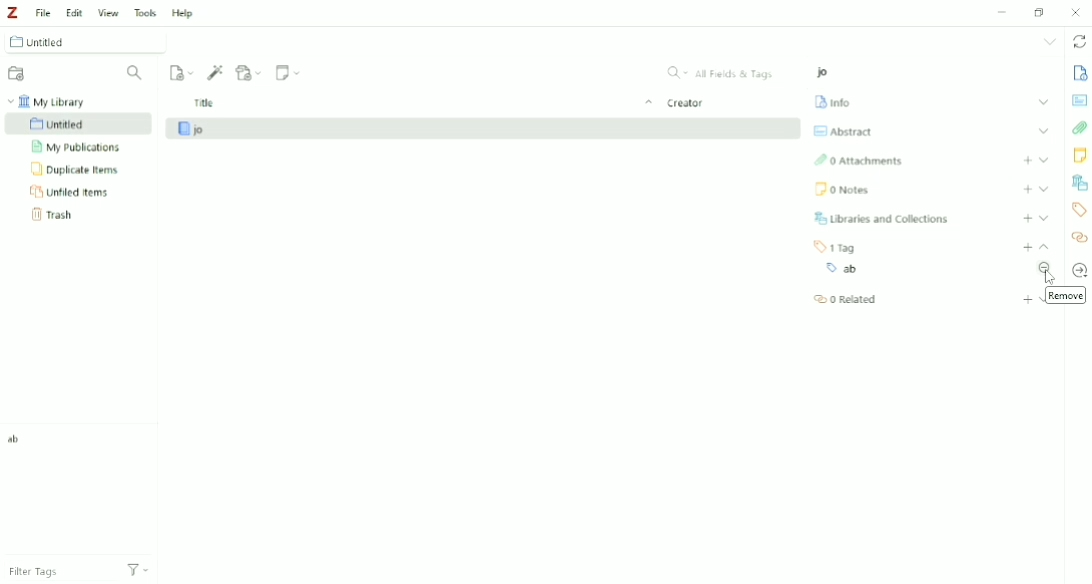 This screenshot has width=1092, height=584. I want to click on Tag ab, so click(15, 439).